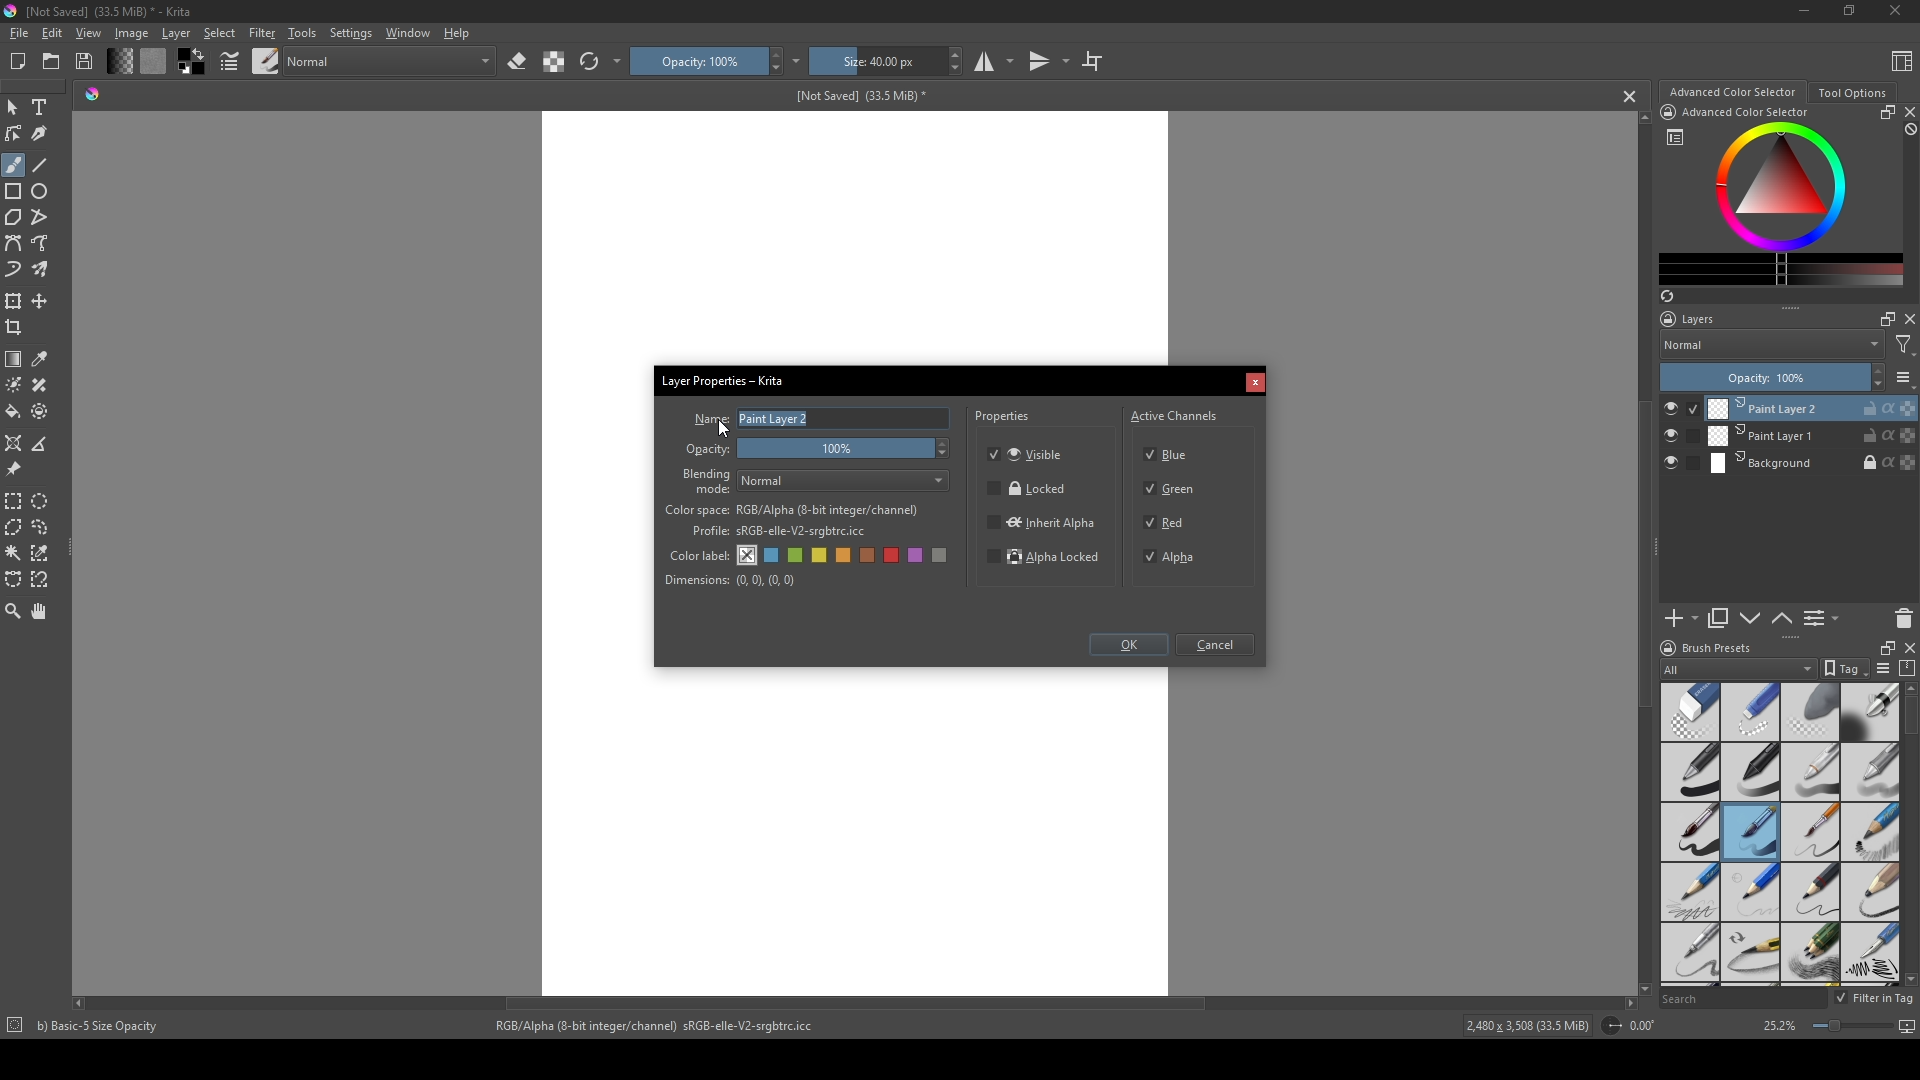  What do you see at coordinates (773, 556) in the screenshot?
I see `blue` at bounding box center [773, 556].